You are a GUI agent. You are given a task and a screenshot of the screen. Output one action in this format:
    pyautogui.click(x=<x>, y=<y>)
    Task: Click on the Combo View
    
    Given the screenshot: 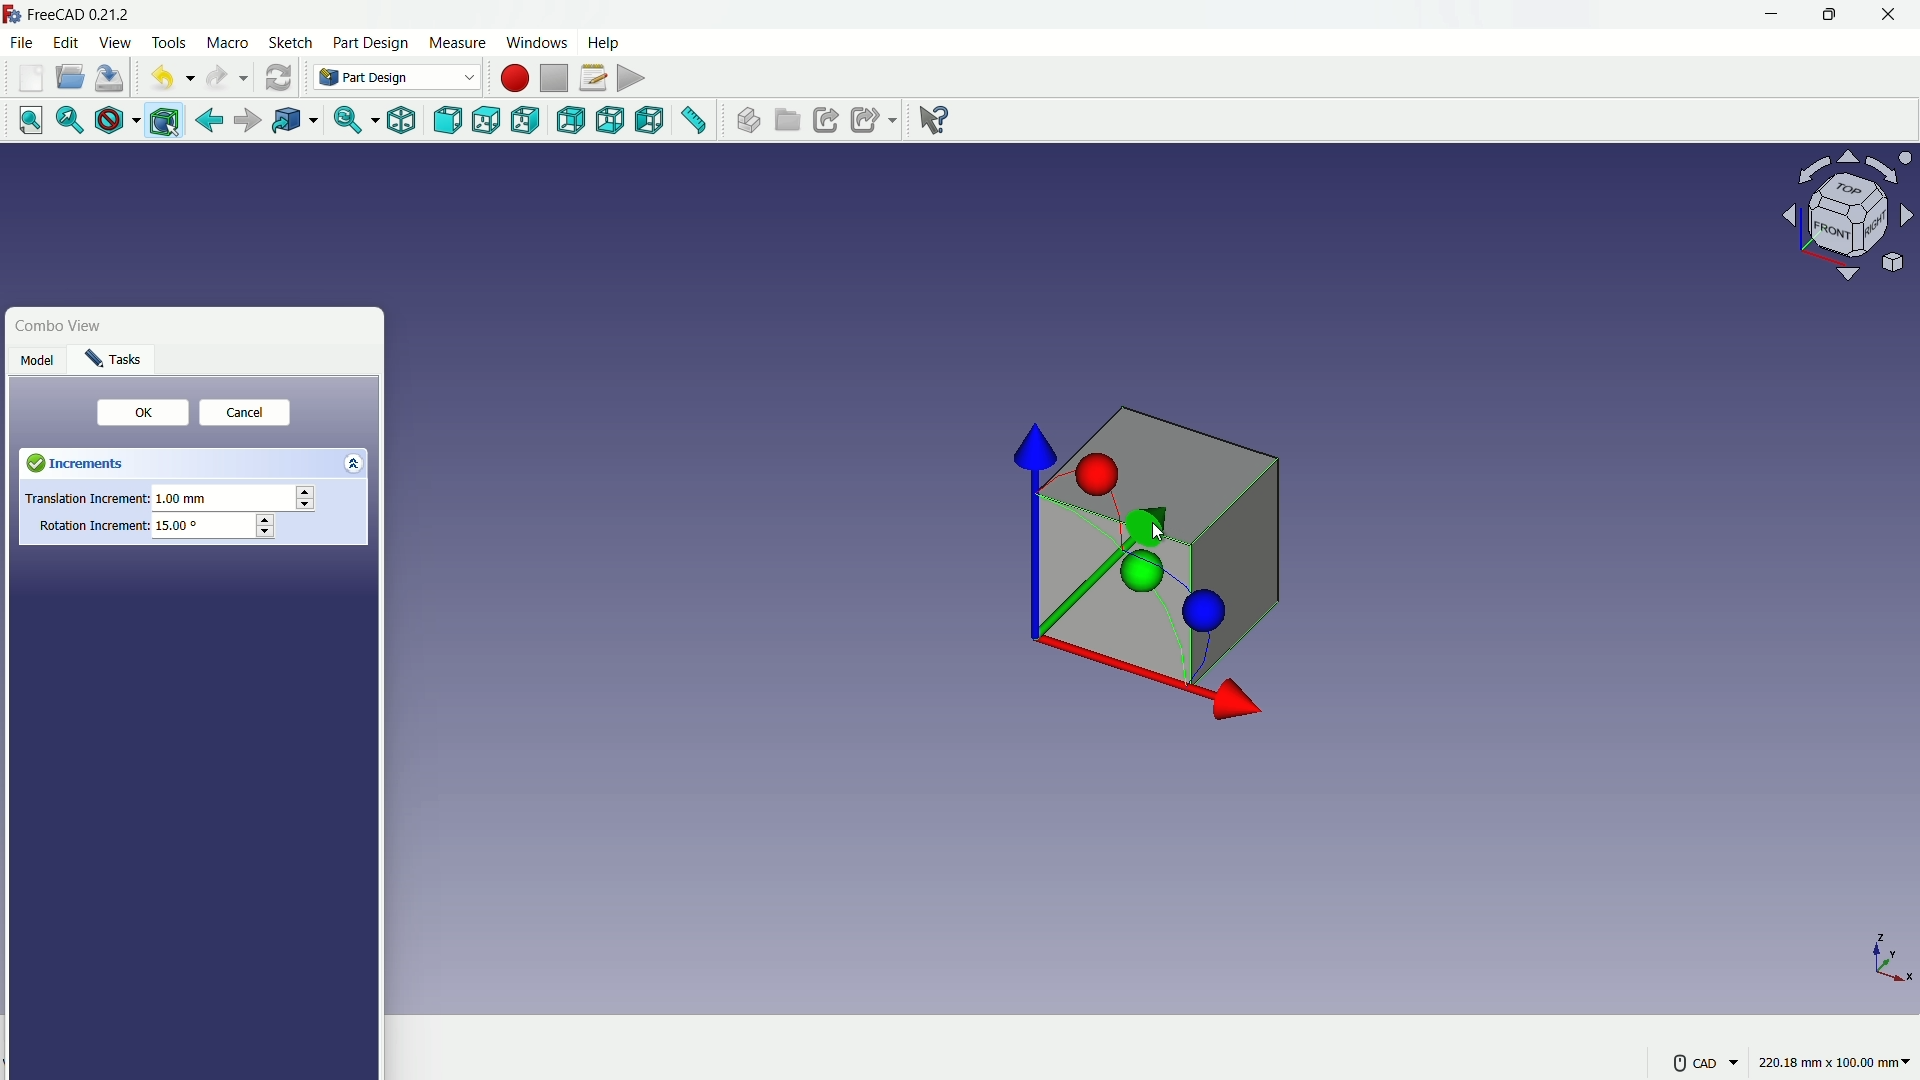 What is the action you would take?
    pyautogui.click(x=73, y=325)
    